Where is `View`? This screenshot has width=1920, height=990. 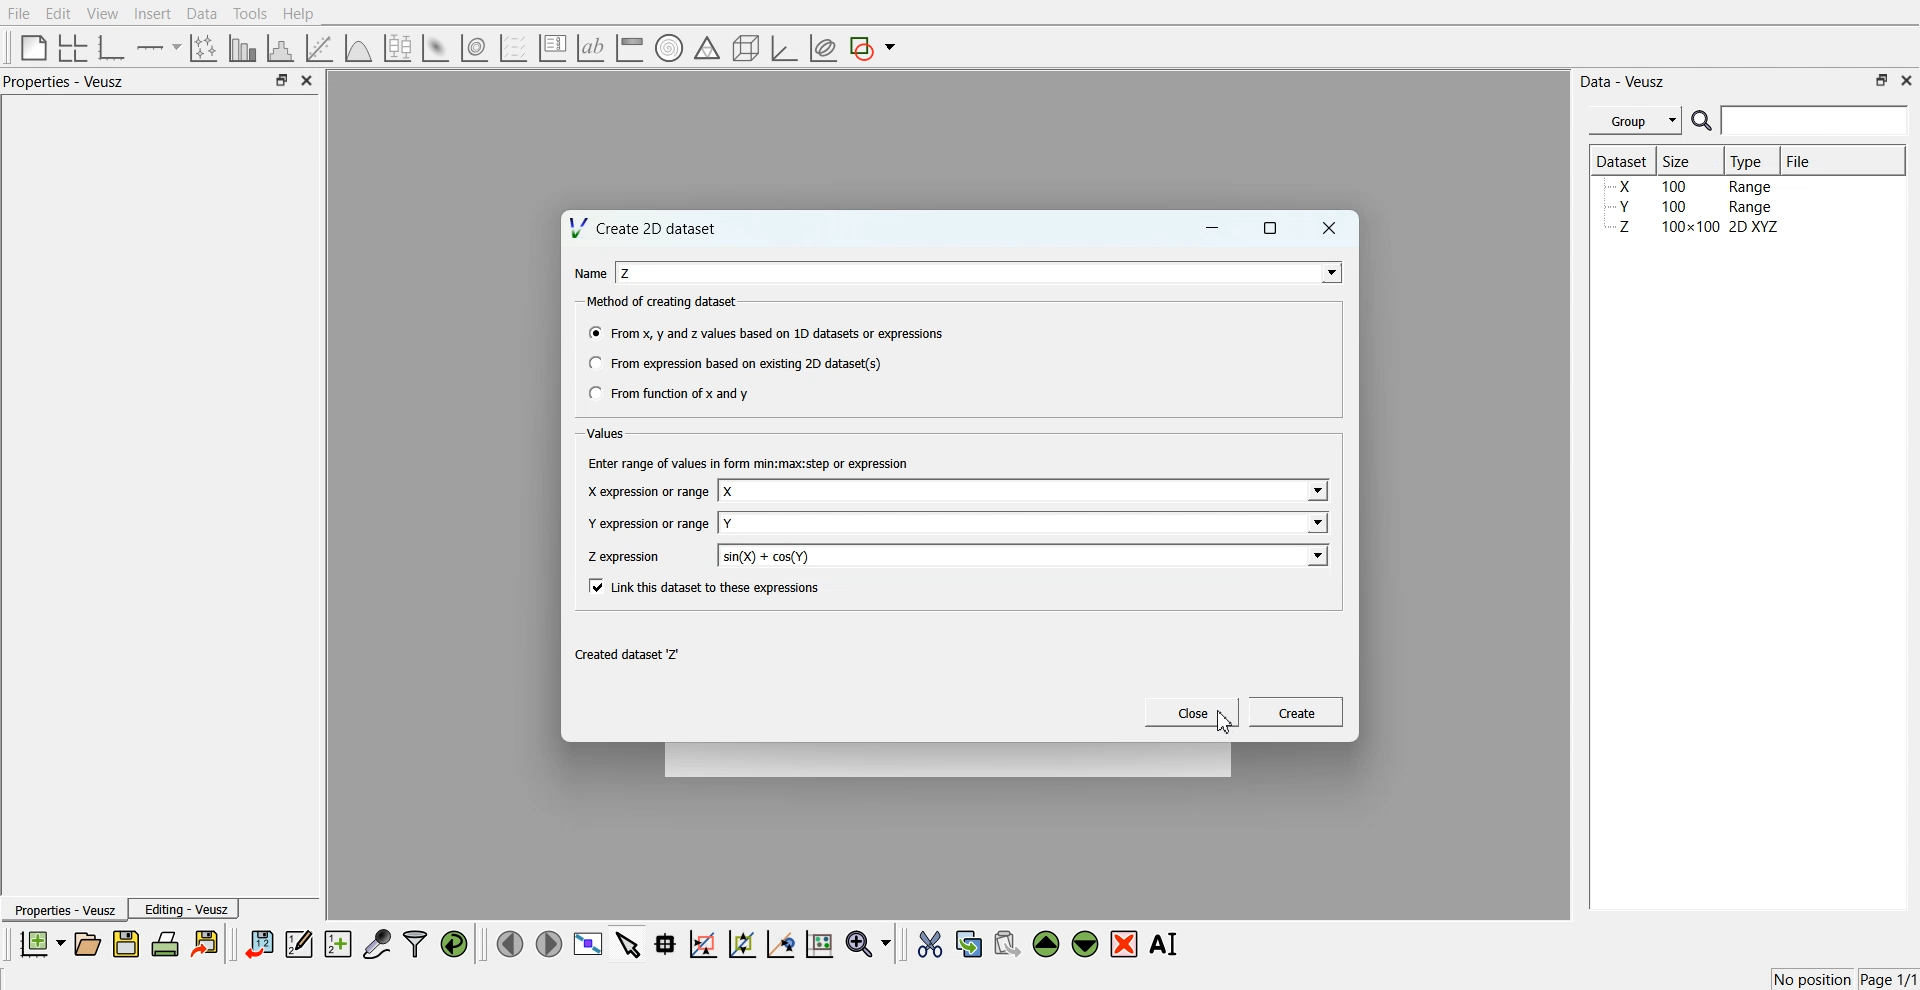 View is located at coordinates (103, 14).